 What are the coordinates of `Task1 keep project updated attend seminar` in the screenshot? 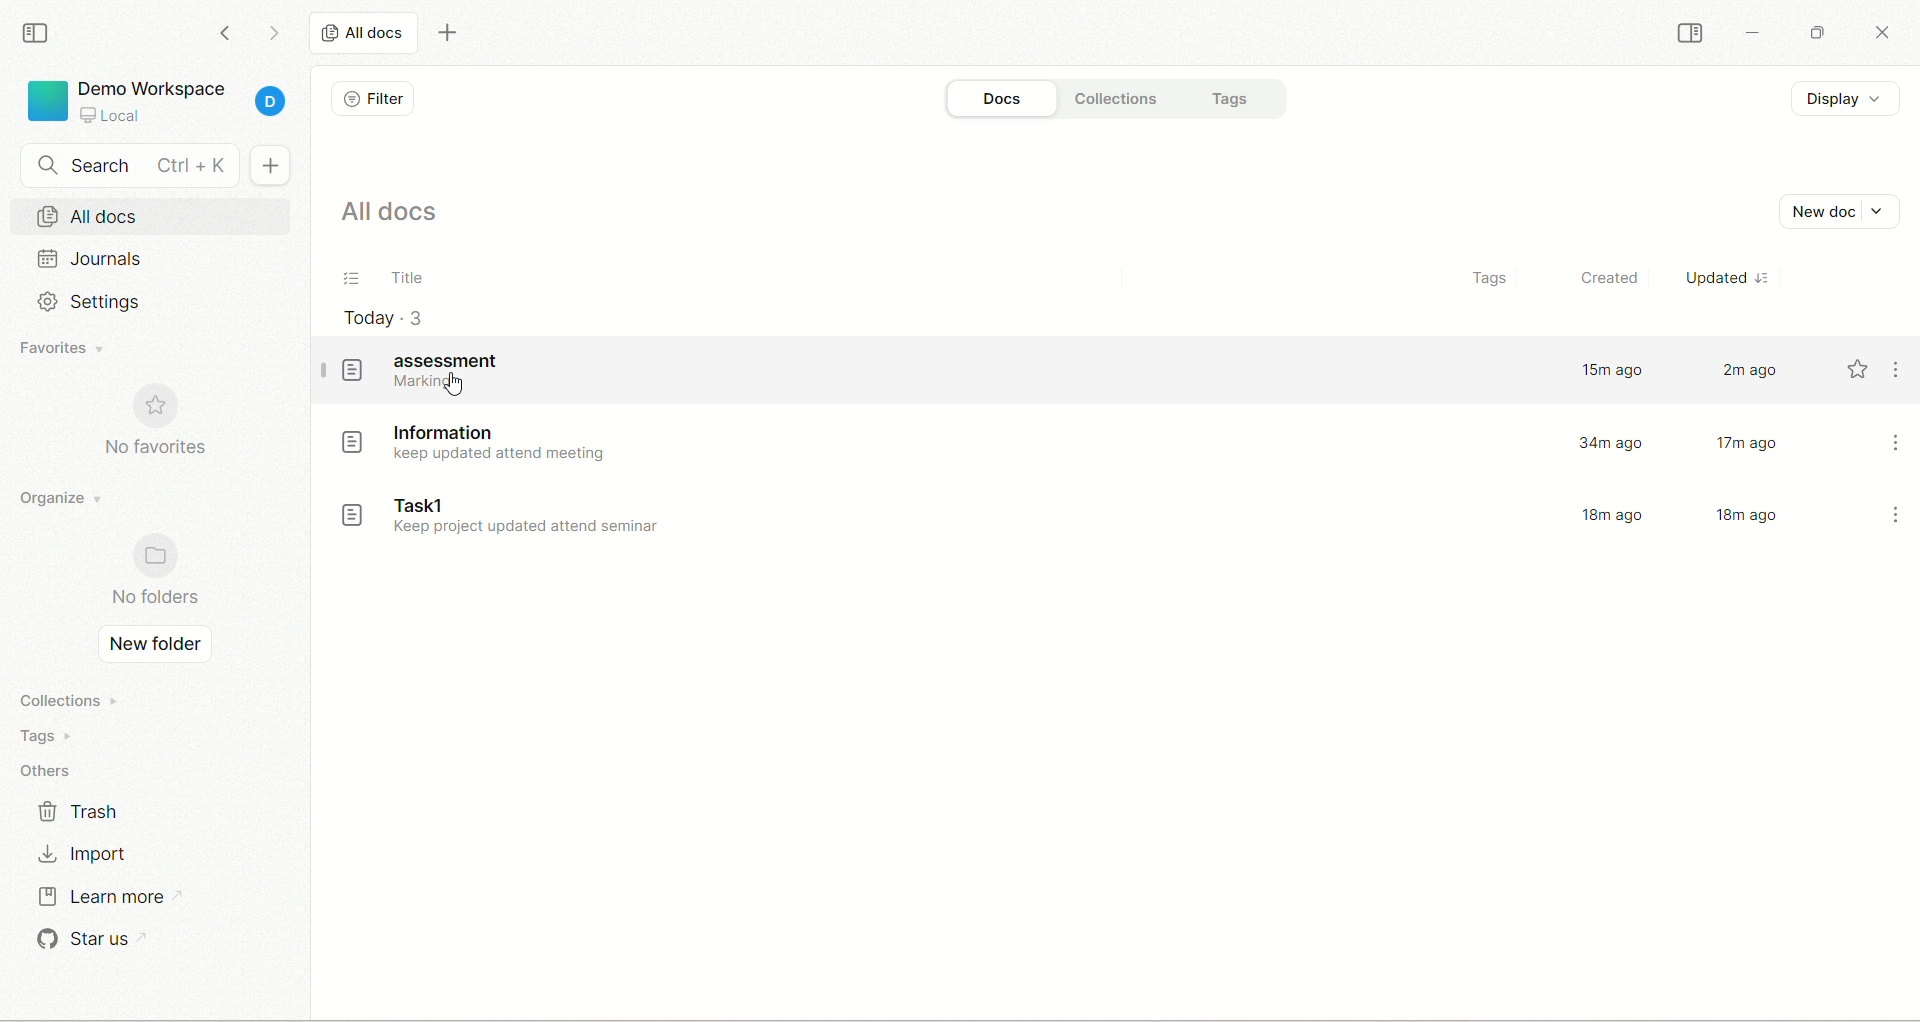 It's located at (500, 520).